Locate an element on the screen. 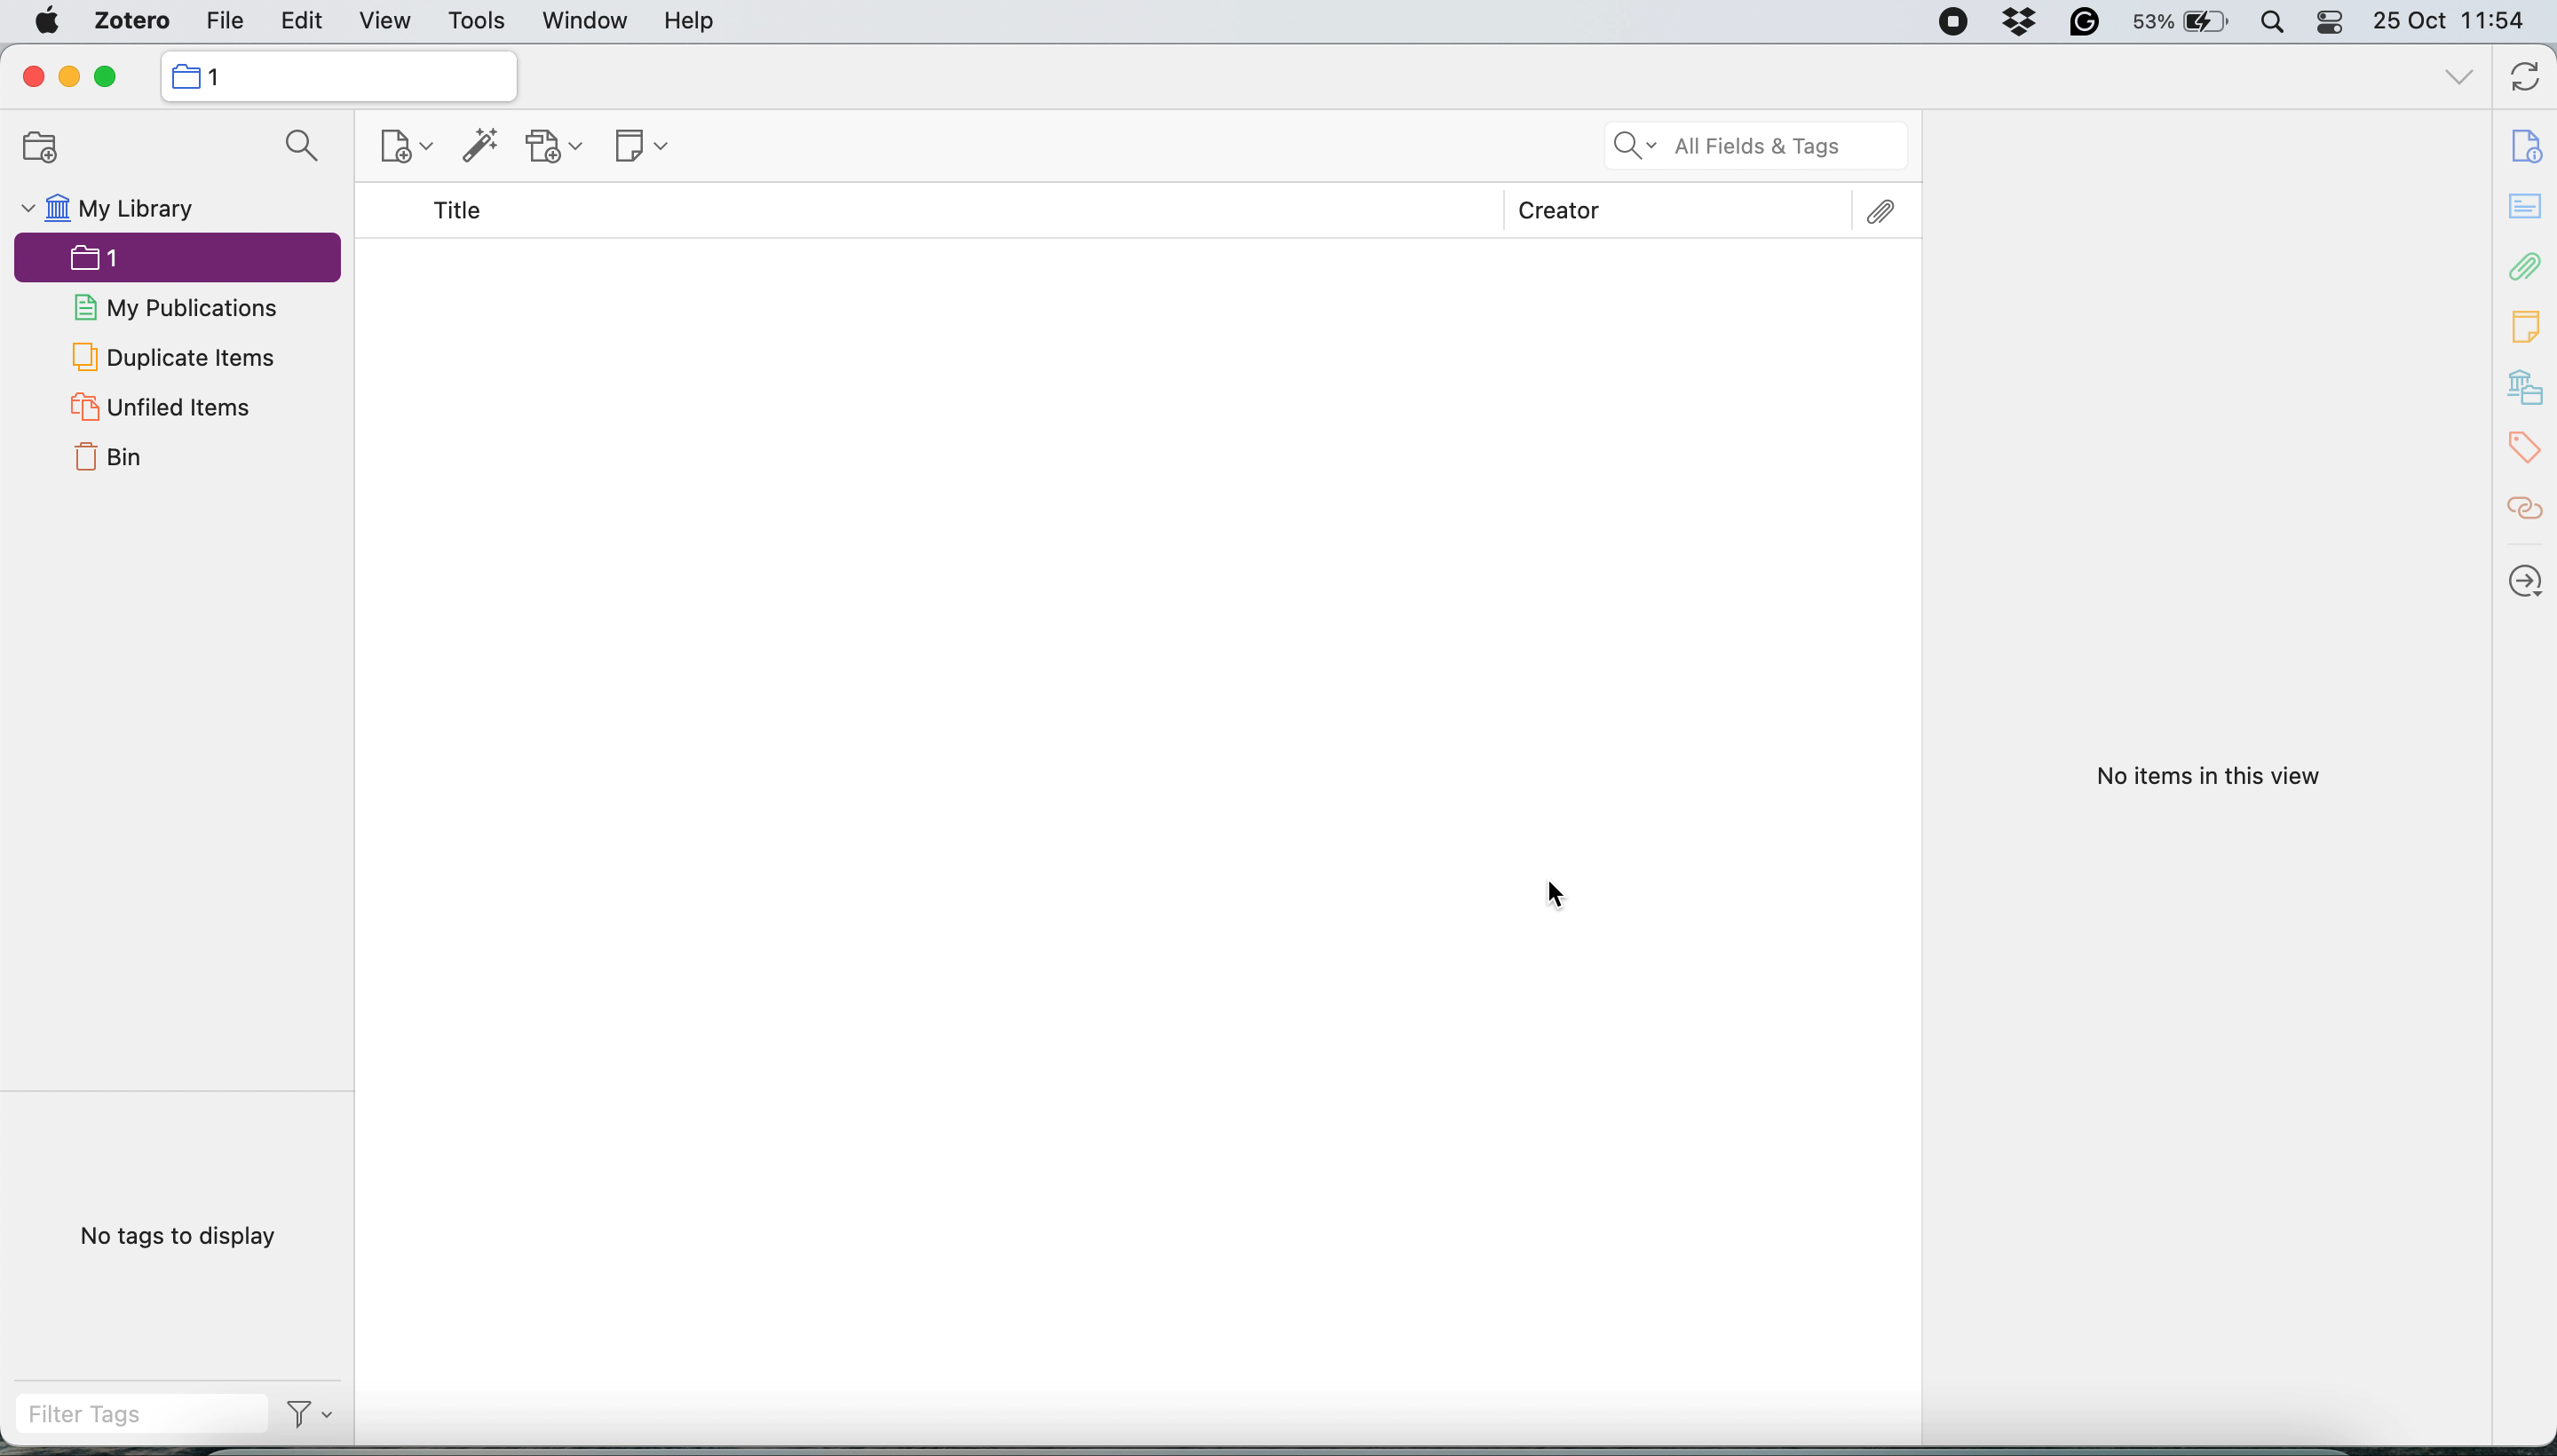 This screenshot has width=2557, height=1456. sync with zotero.org is located at coordinates (2521, 80).